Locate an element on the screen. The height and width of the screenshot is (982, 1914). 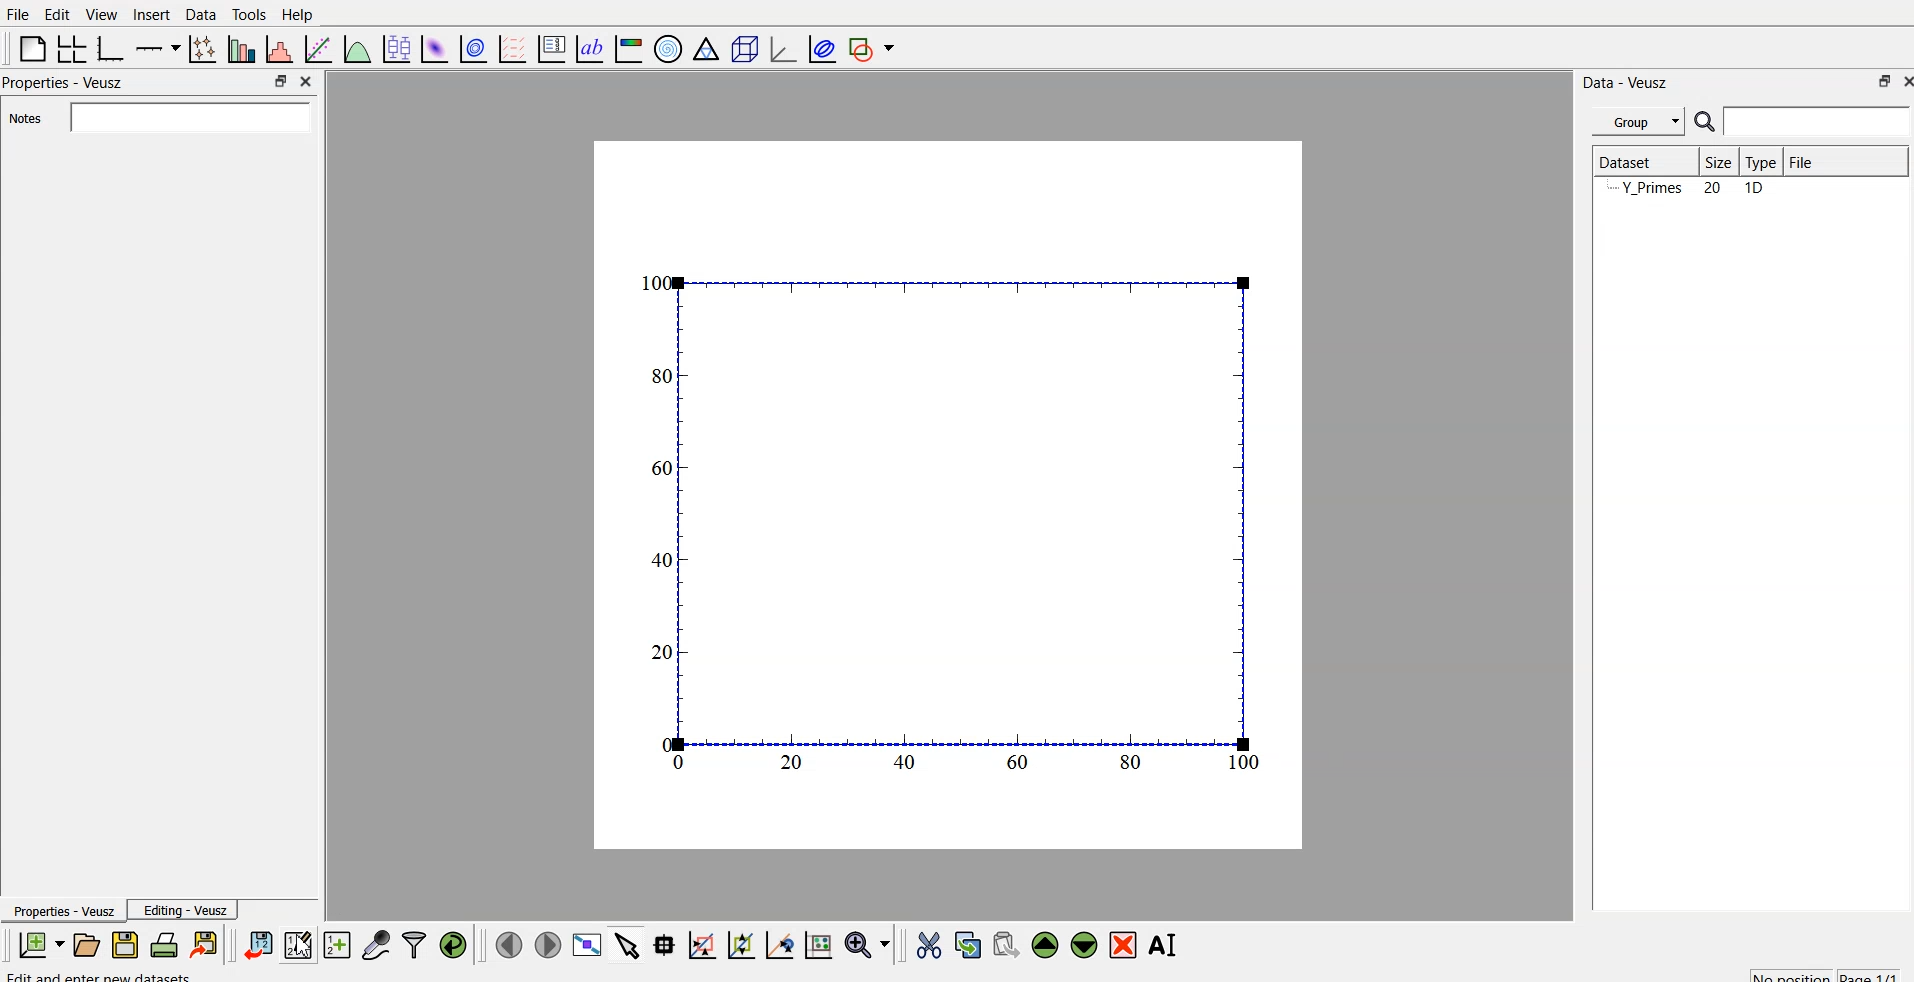
reload linked dataset is located at coordinates (453, 942).